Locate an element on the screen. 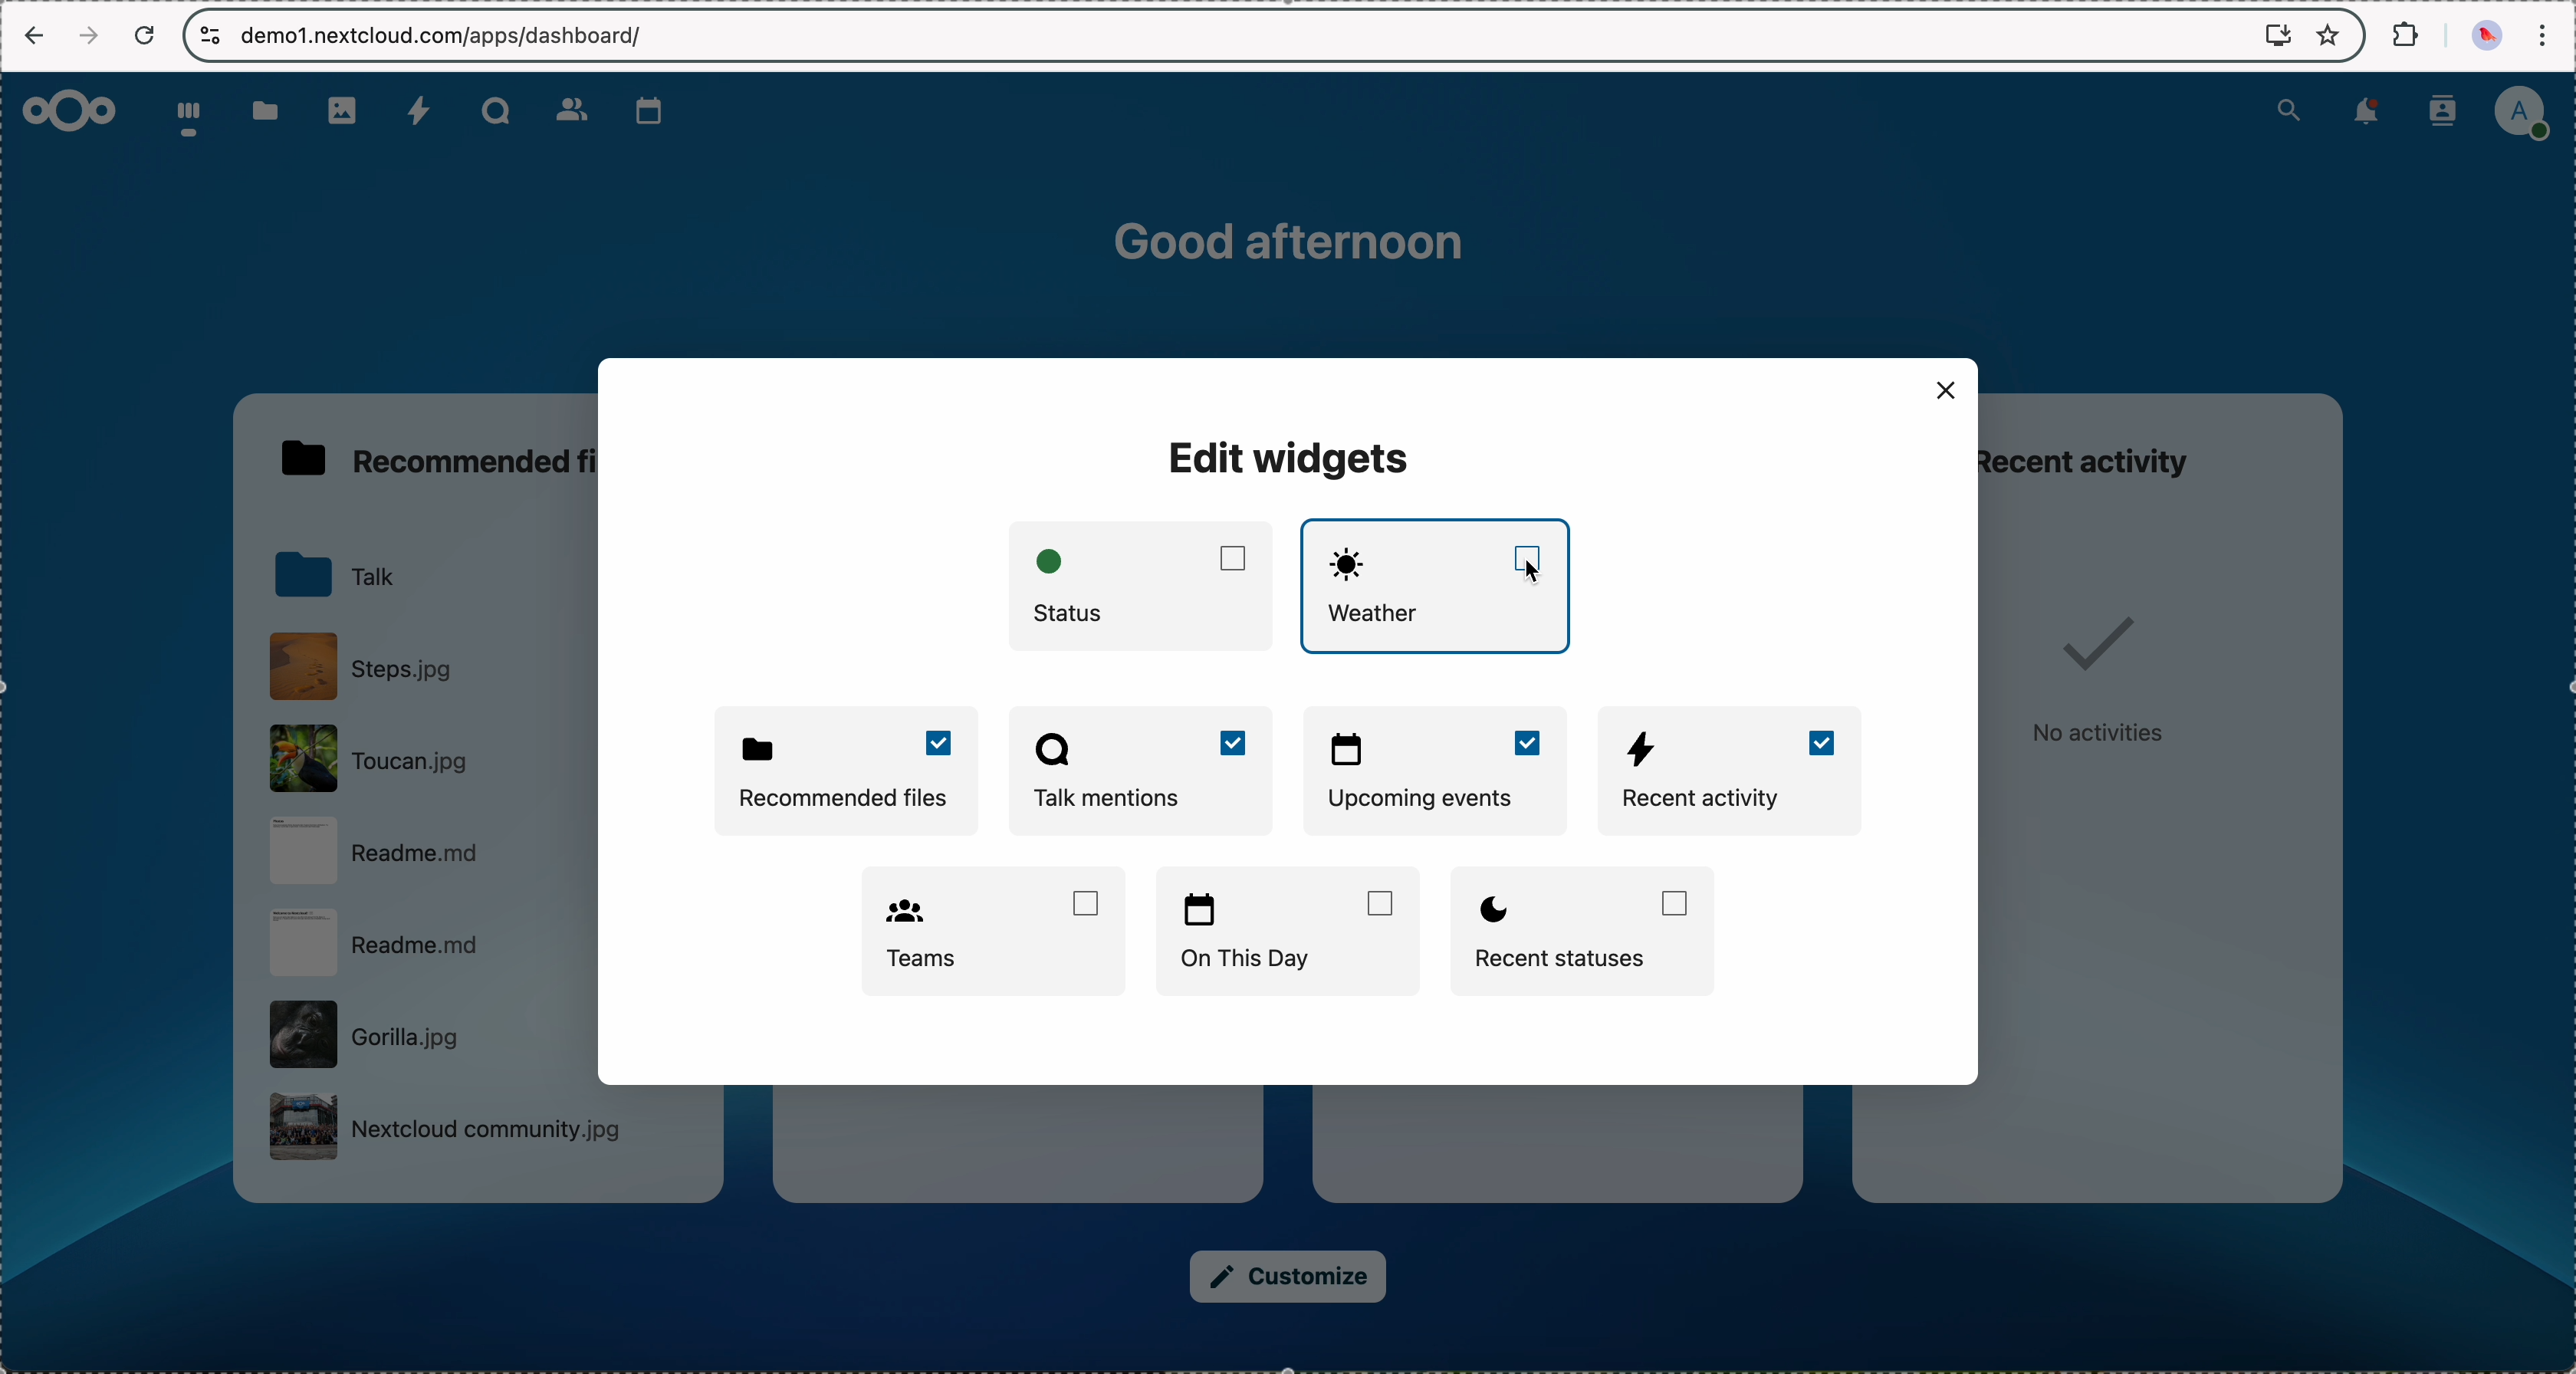 The width and height of the screenshot is (2576, 1374). cursor is located at coordinates (1532, 573).